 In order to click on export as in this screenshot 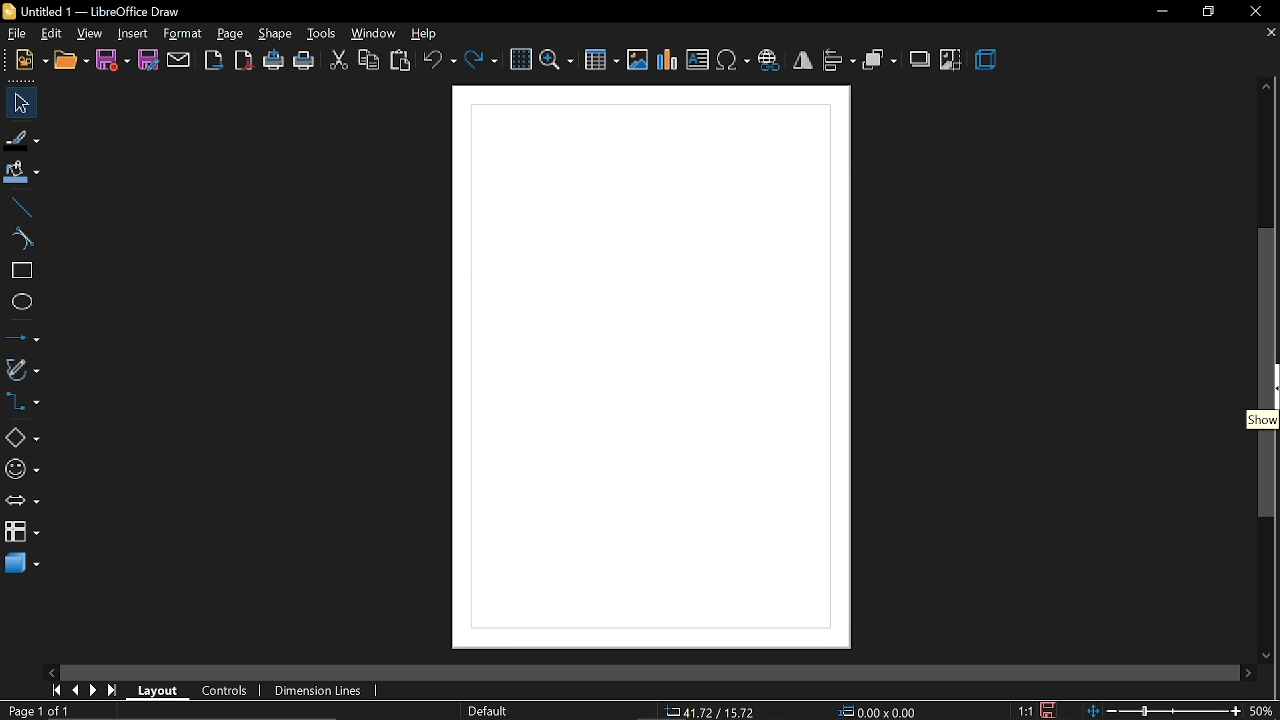, I will do `click(242, 61)`.